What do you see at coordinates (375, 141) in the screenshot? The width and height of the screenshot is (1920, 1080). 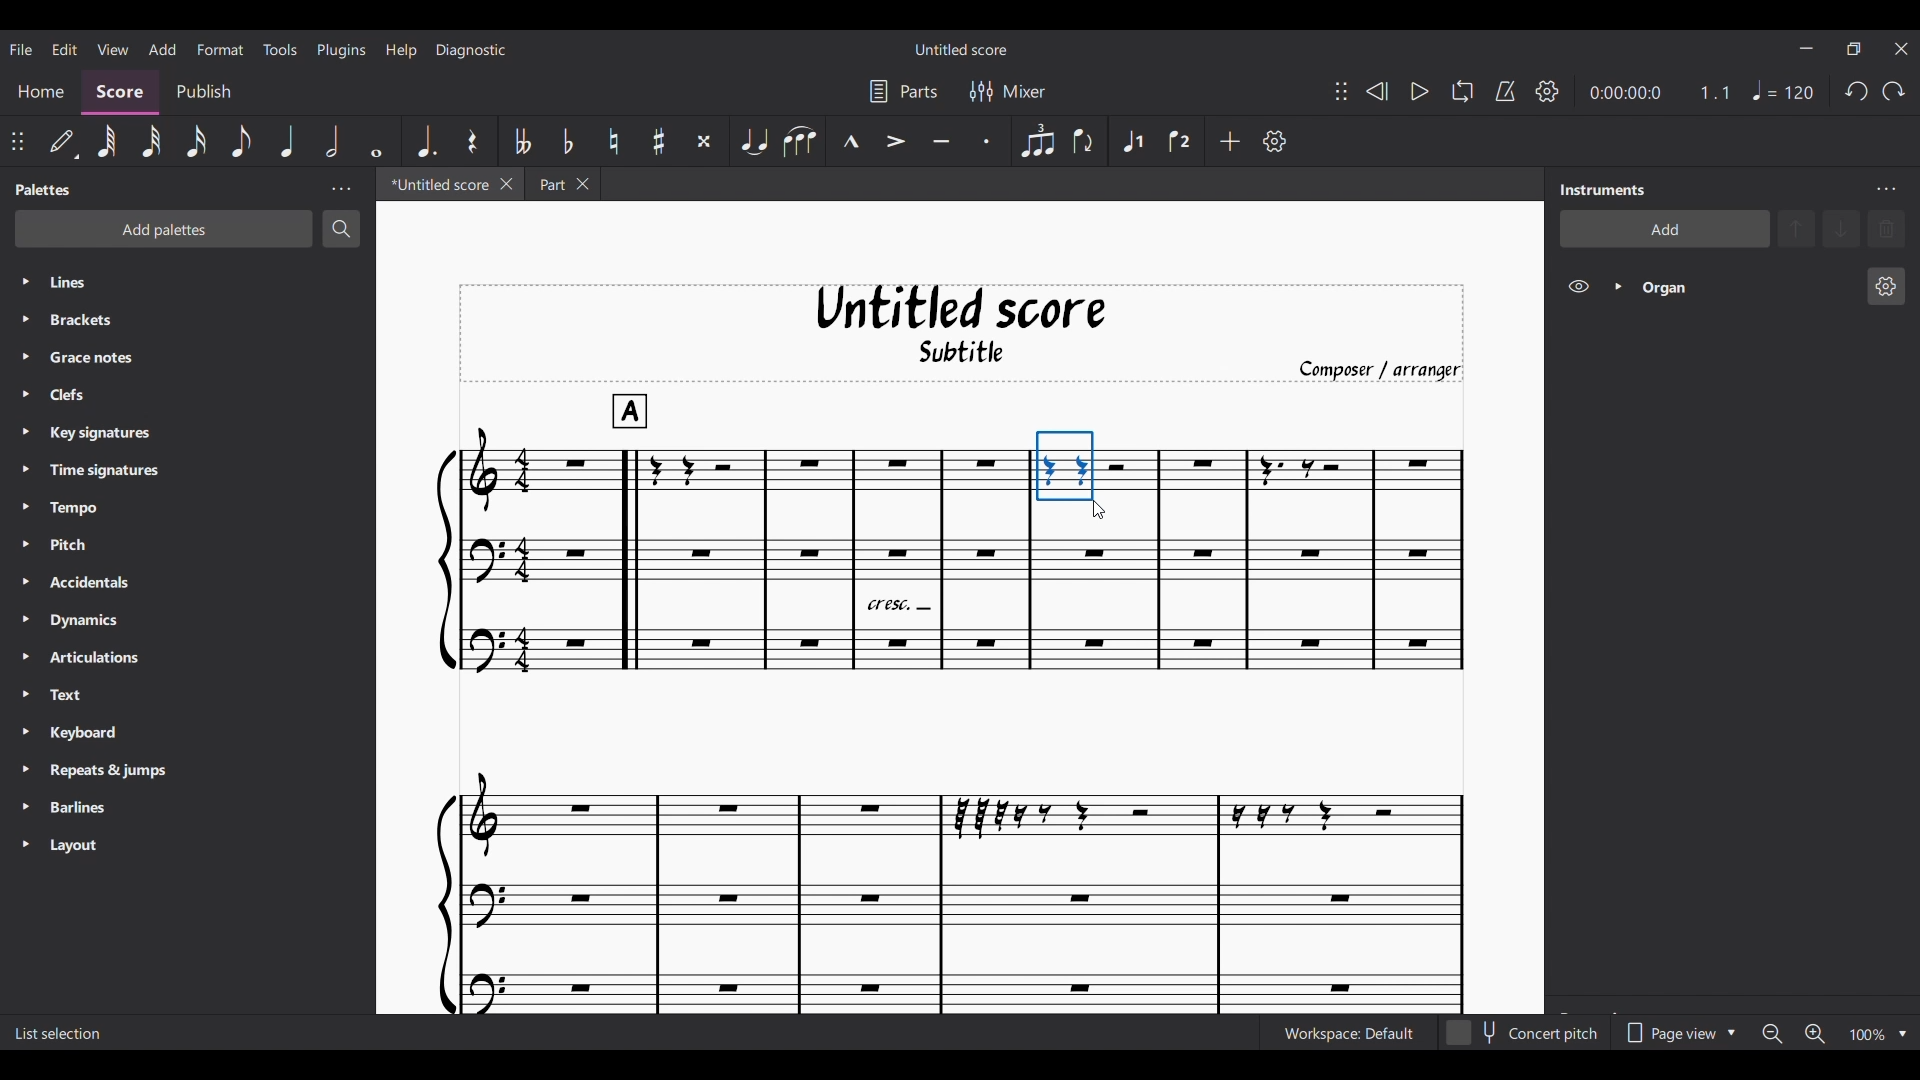 I see `Whole note` at bounding box center [375, 141].